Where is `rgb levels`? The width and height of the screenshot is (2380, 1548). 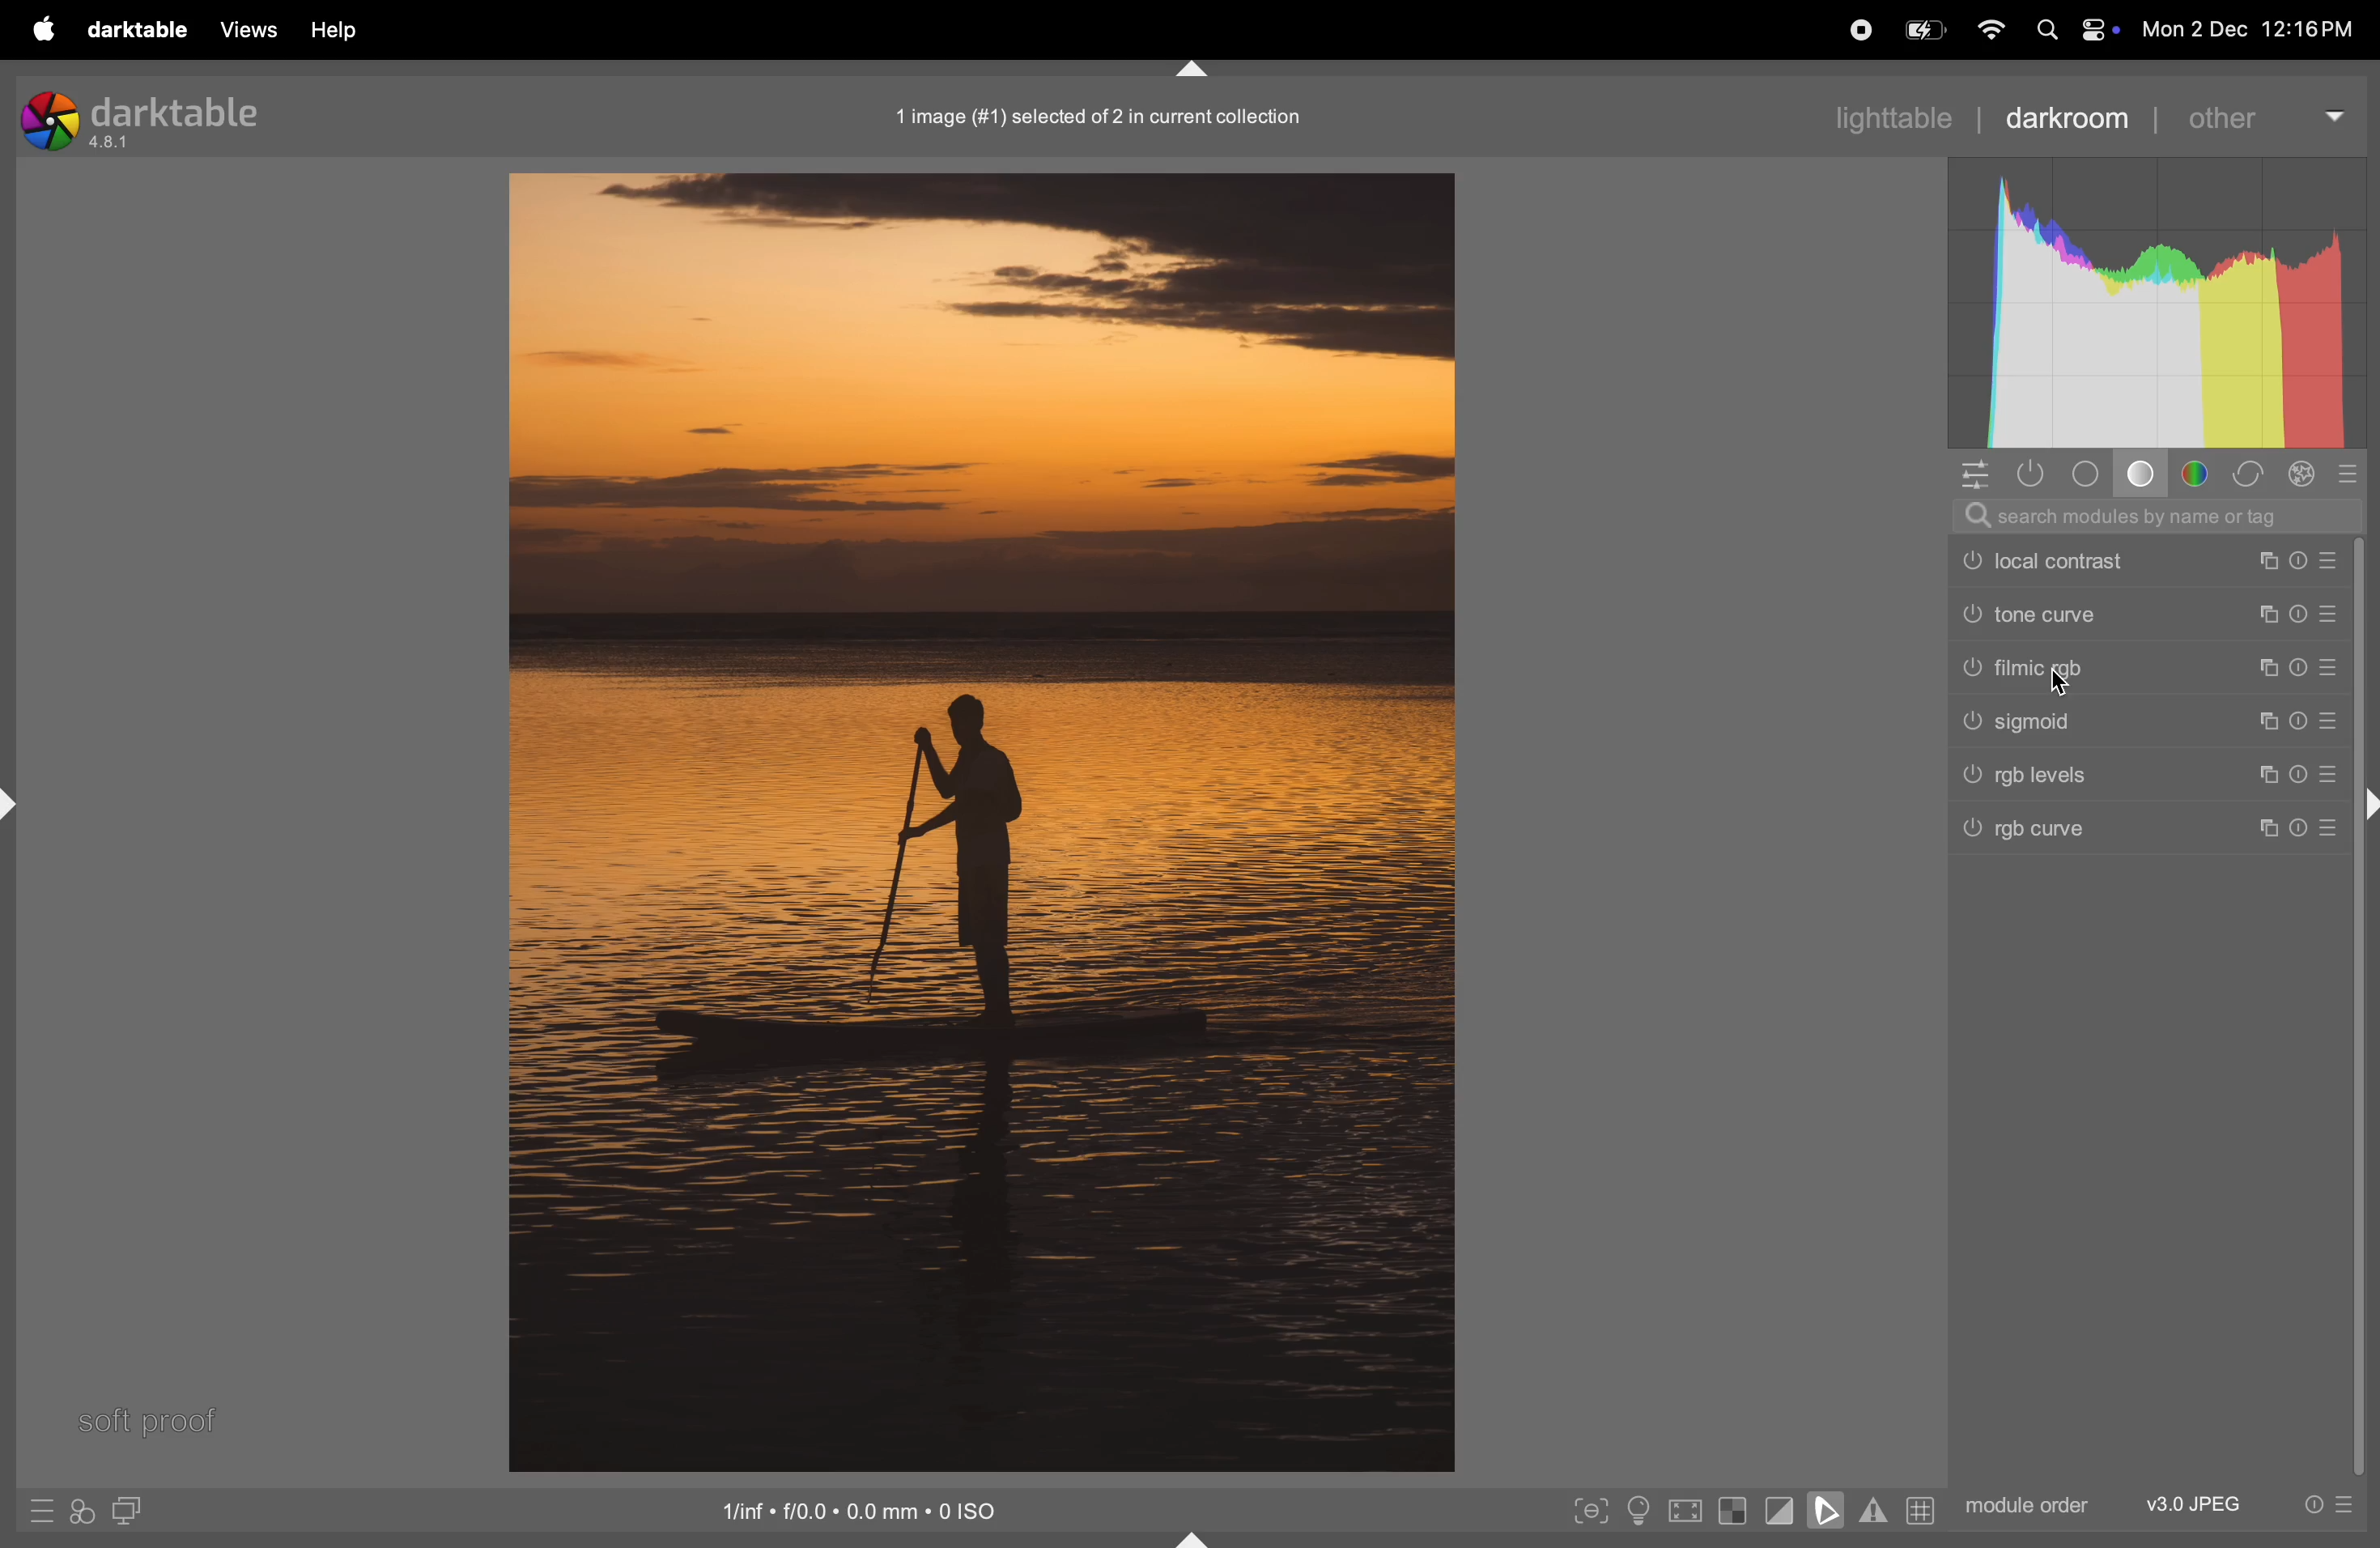 rgb levels is located at coordinates (2156, 776).